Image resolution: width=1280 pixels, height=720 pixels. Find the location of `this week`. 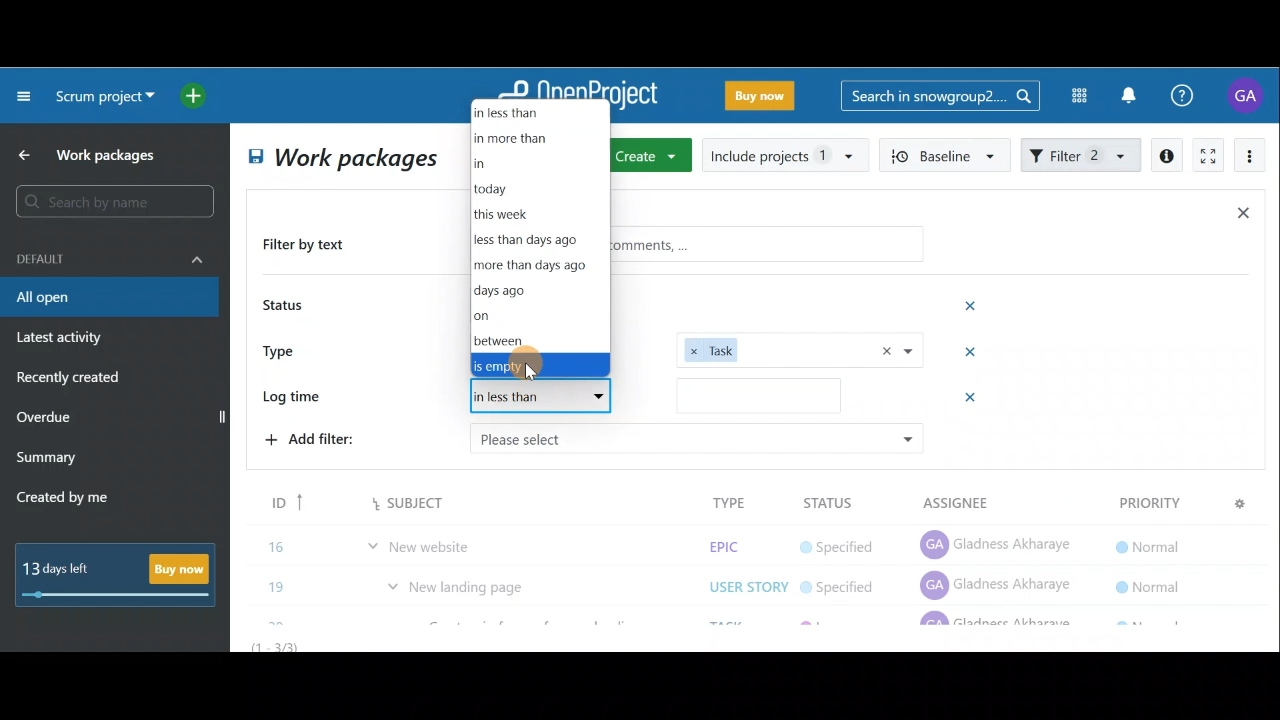

this week is located at coordinates (512, 214).